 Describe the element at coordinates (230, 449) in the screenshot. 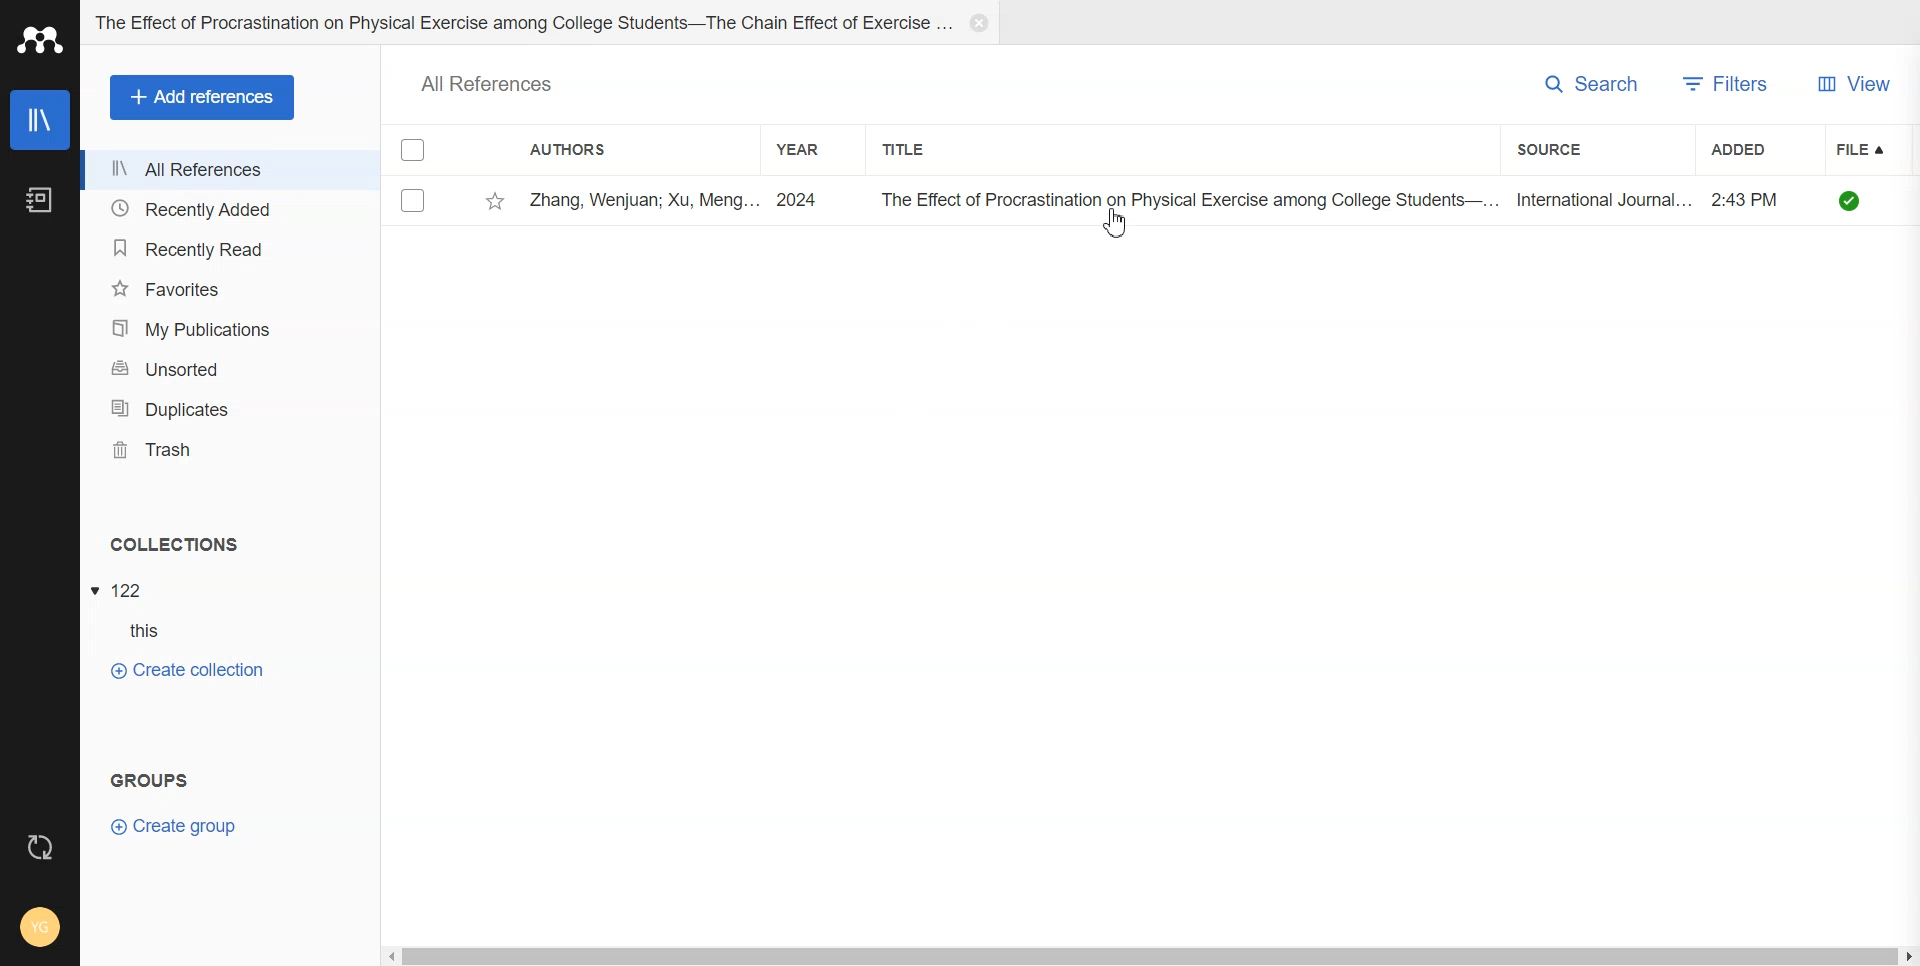

I see `Trash` at that location.